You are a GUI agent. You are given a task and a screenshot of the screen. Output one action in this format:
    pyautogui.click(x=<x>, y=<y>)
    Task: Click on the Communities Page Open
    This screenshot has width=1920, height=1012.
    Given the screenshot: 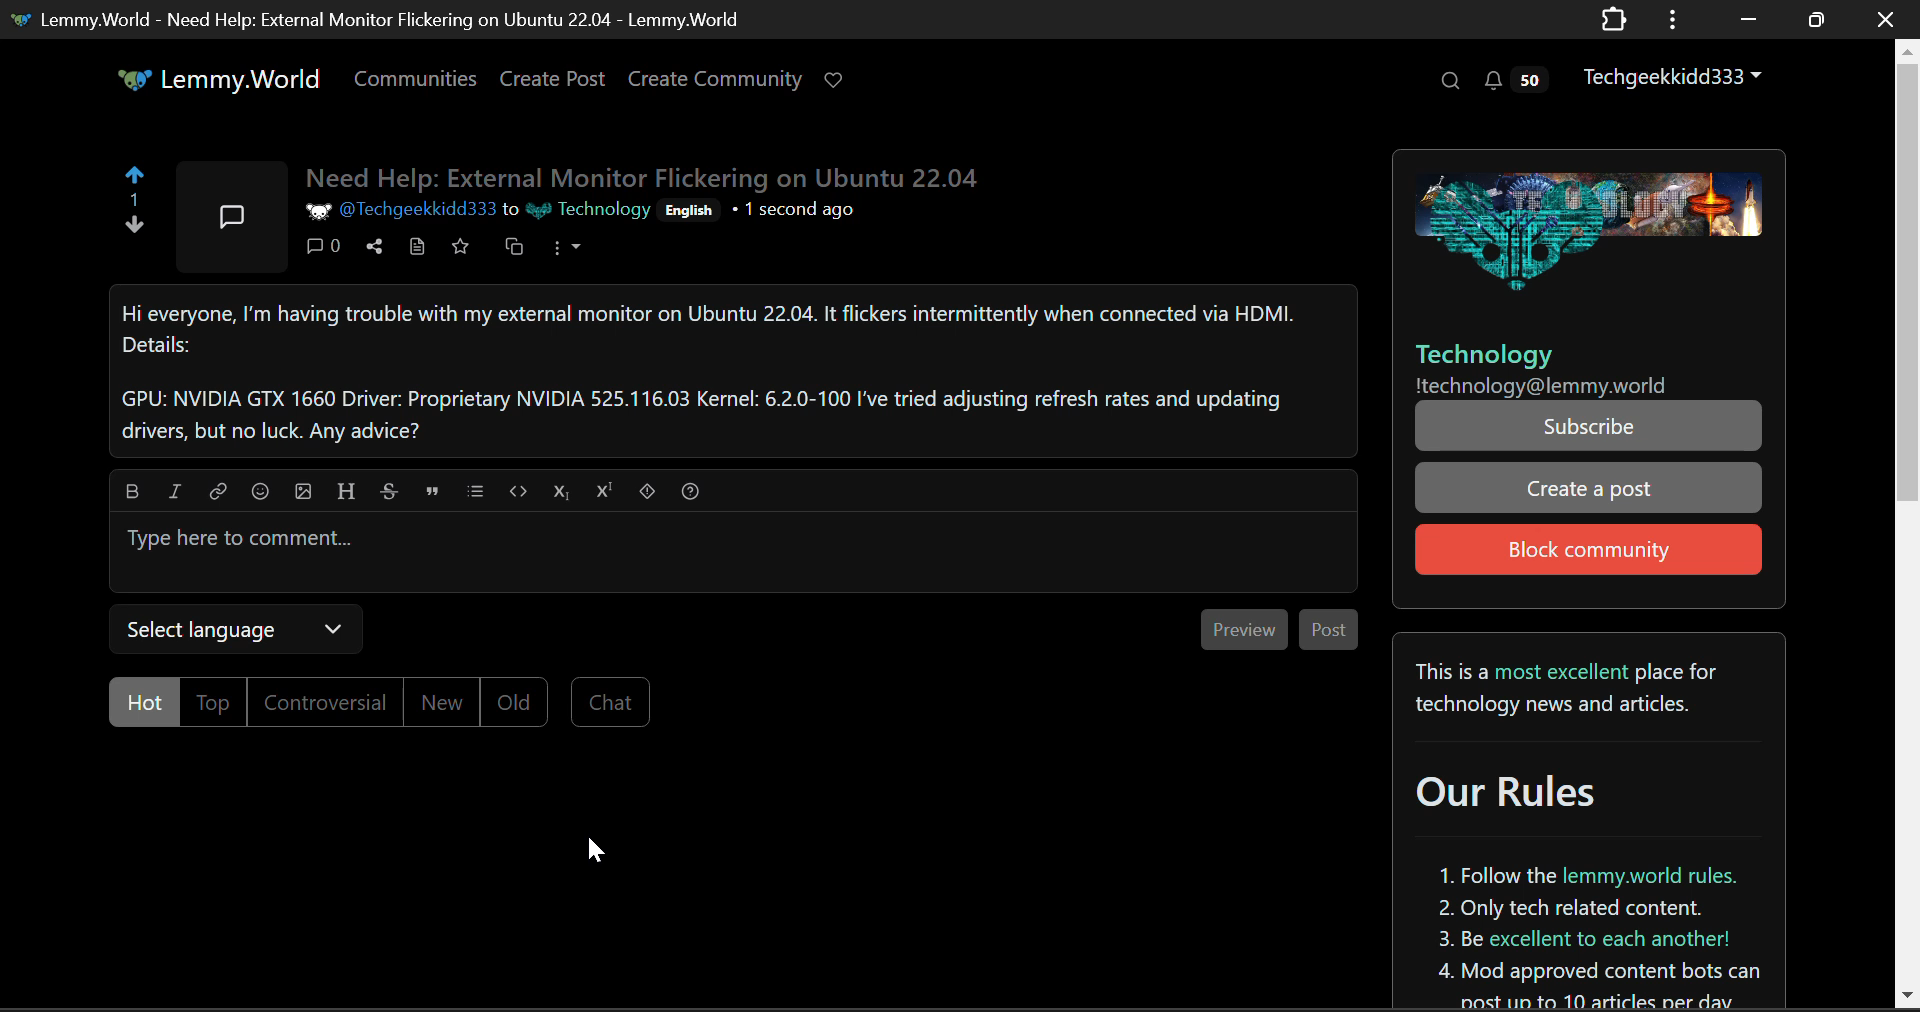 What is the action you would take?
    pyautogui.click(x=418, y=78)
    